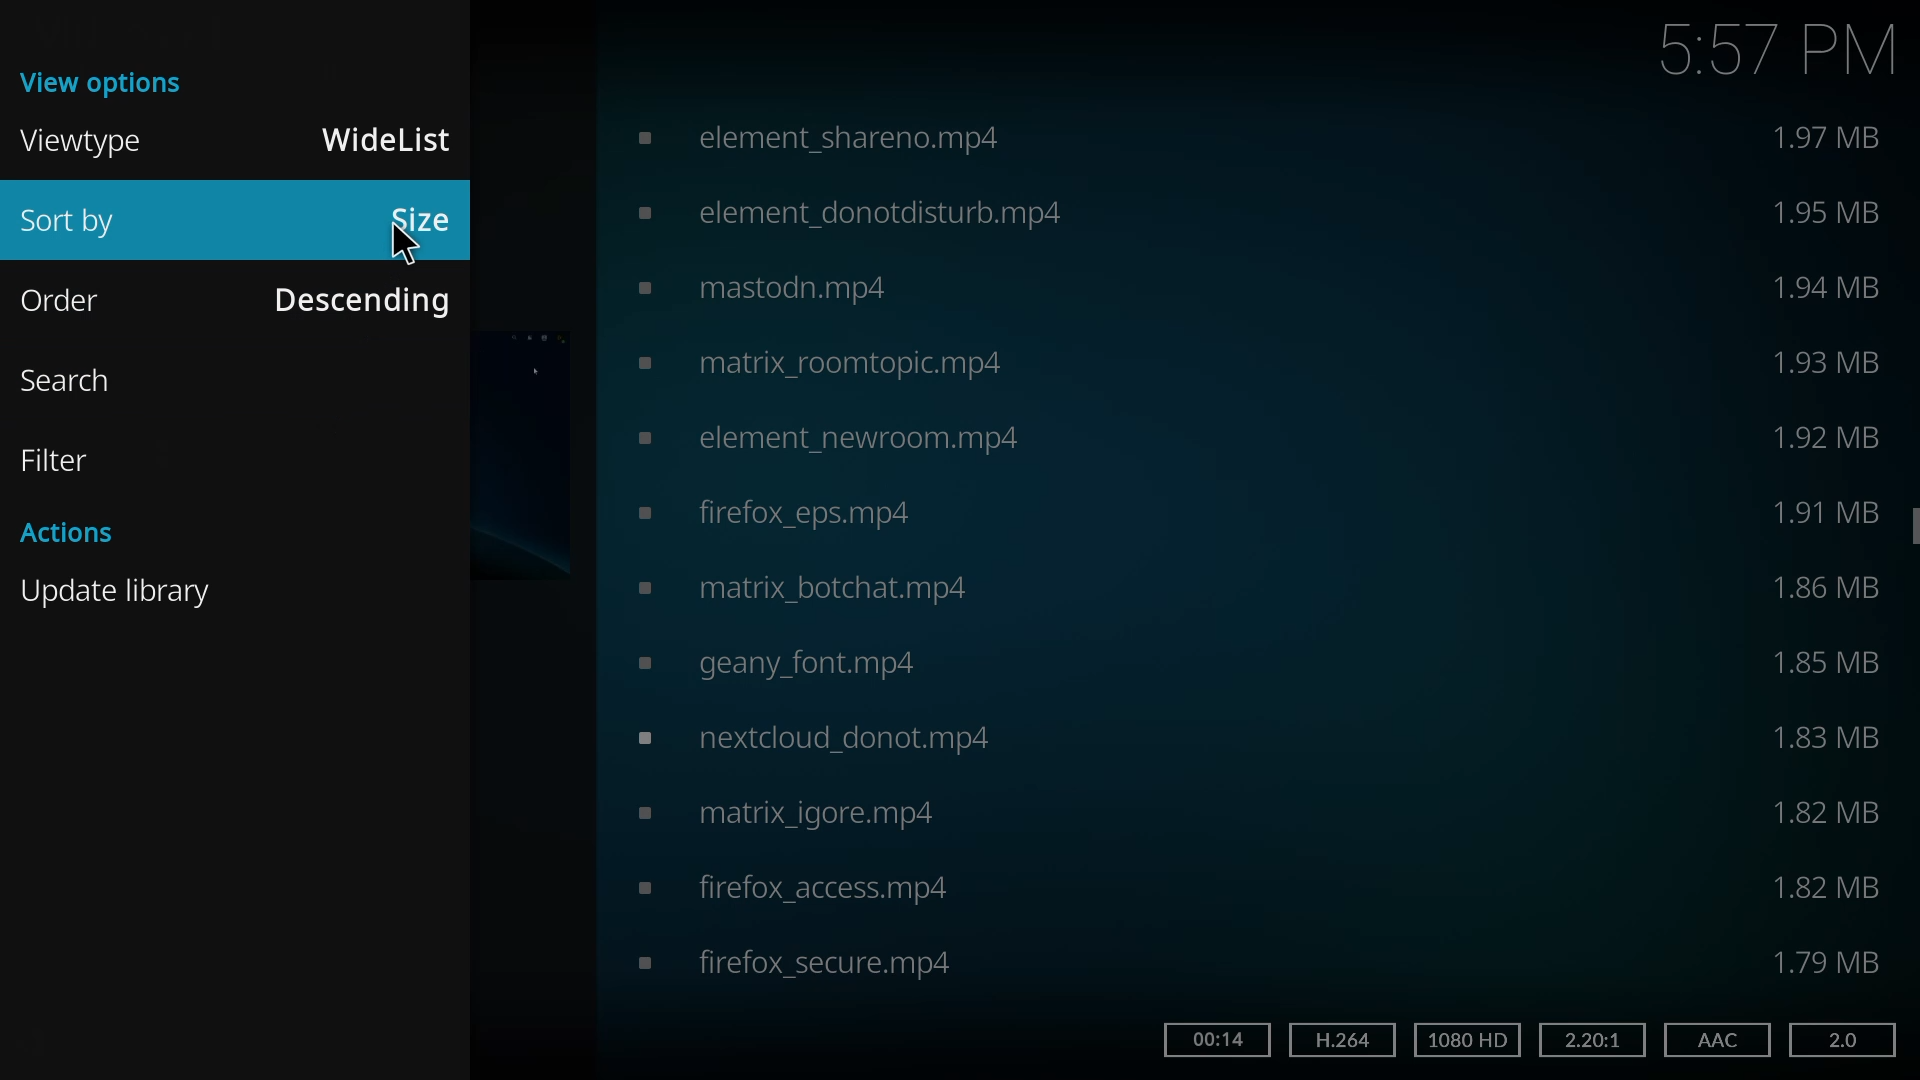 Image resolution: width=1920 pixels, height=1080 pixels. I want to click on video, so click(831, 434).